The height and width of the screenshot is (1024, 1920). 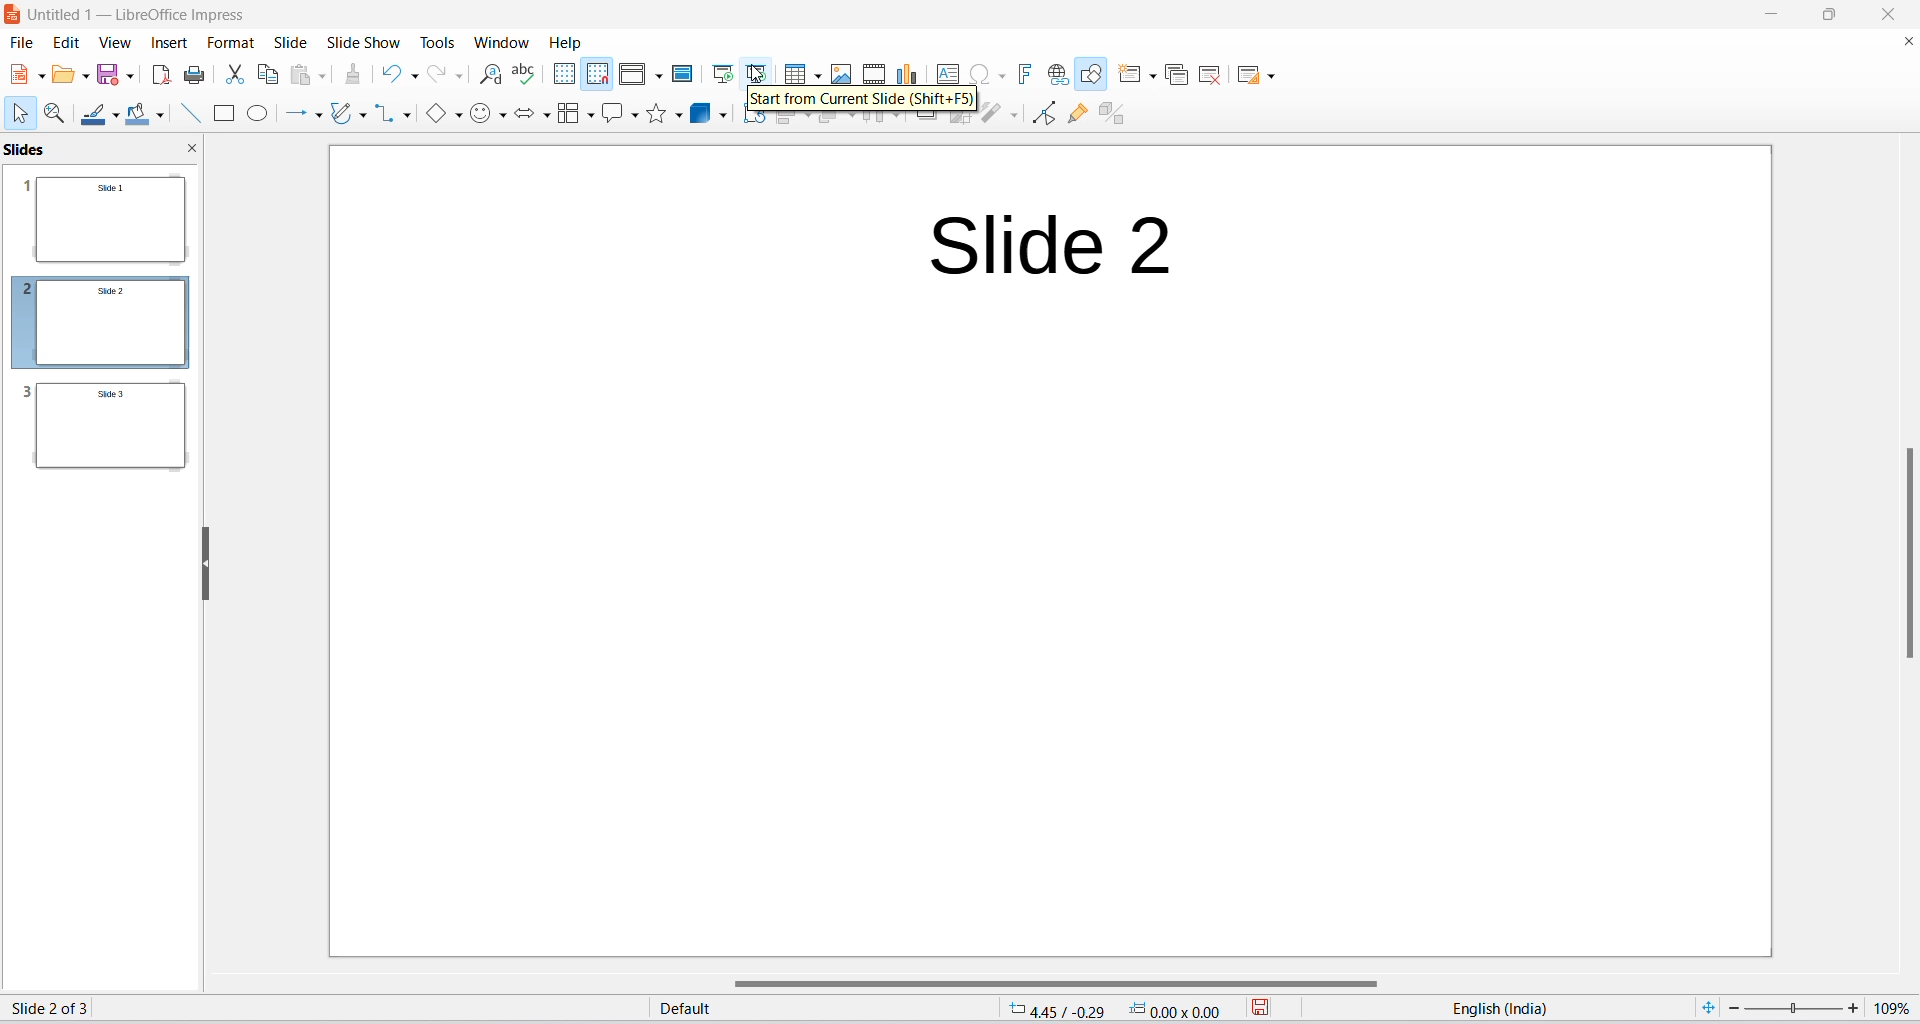 What do you see at coordinates (114, 45) in the screenshot?
I see `view` at bounding box center [114, 45].